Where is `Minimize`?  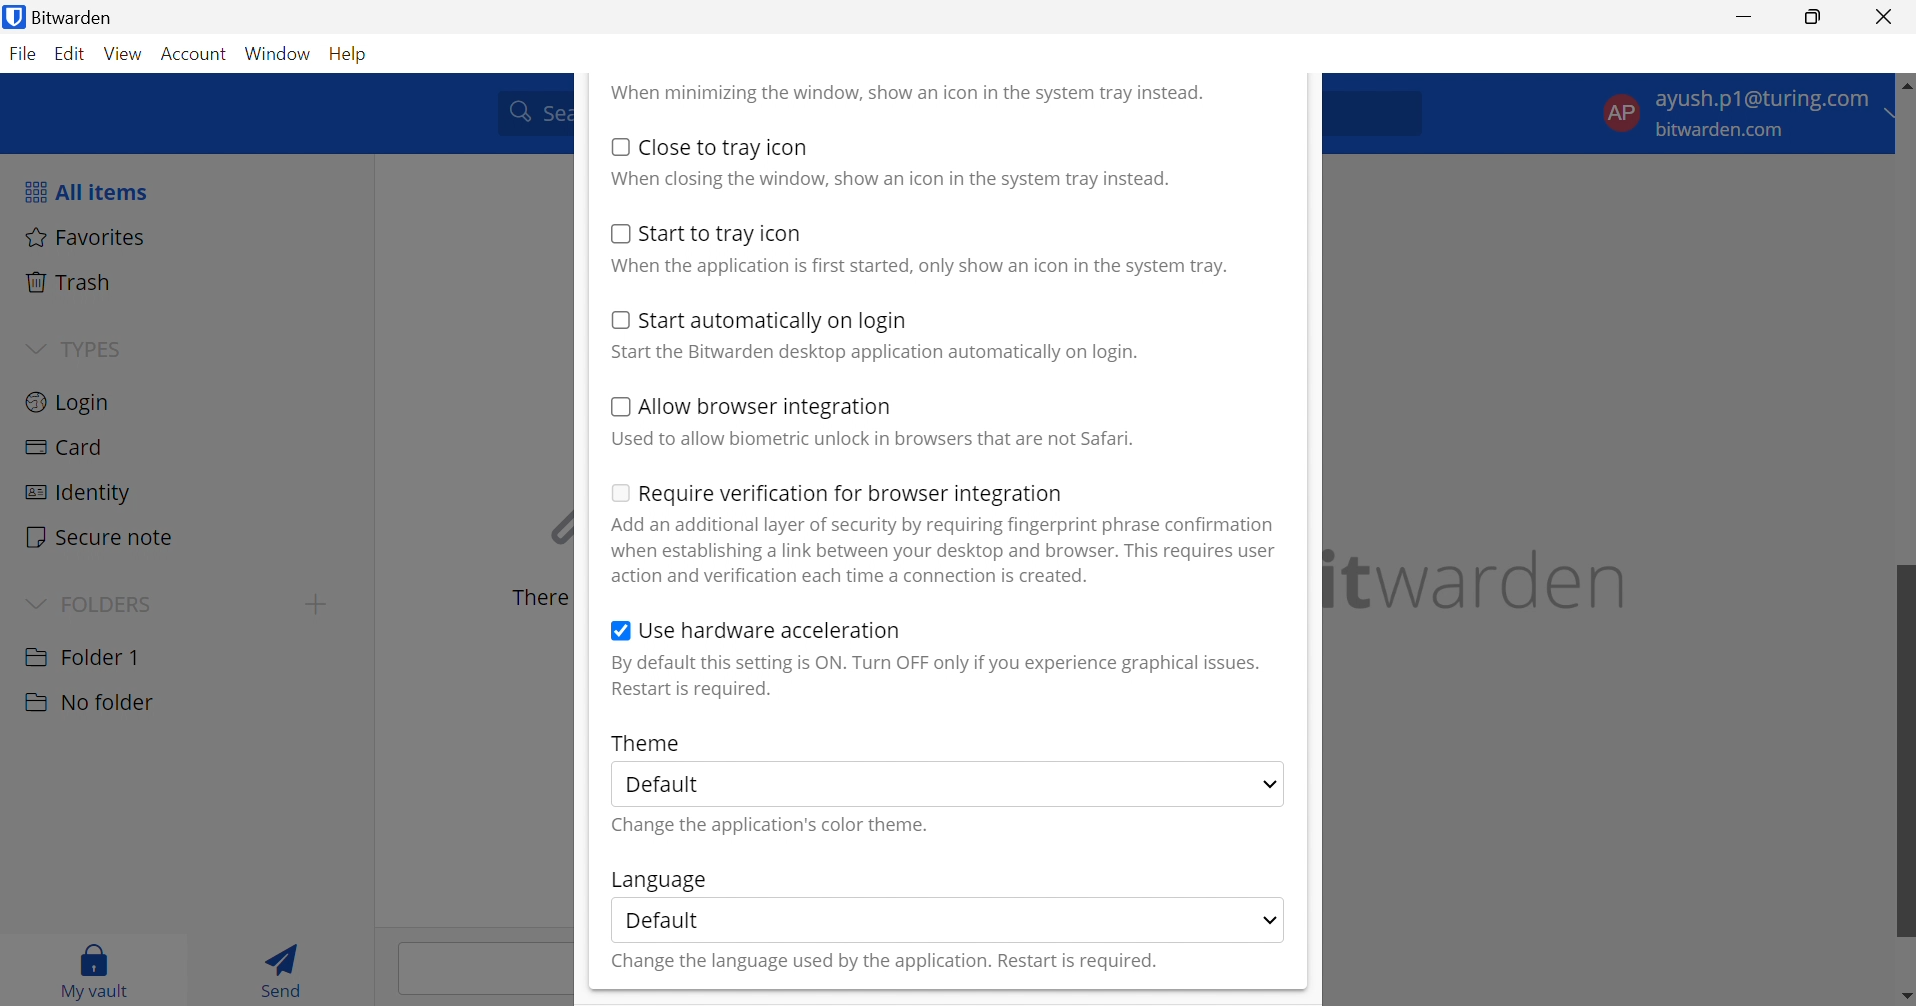 Minimize is located at coordinates (1745, 15).